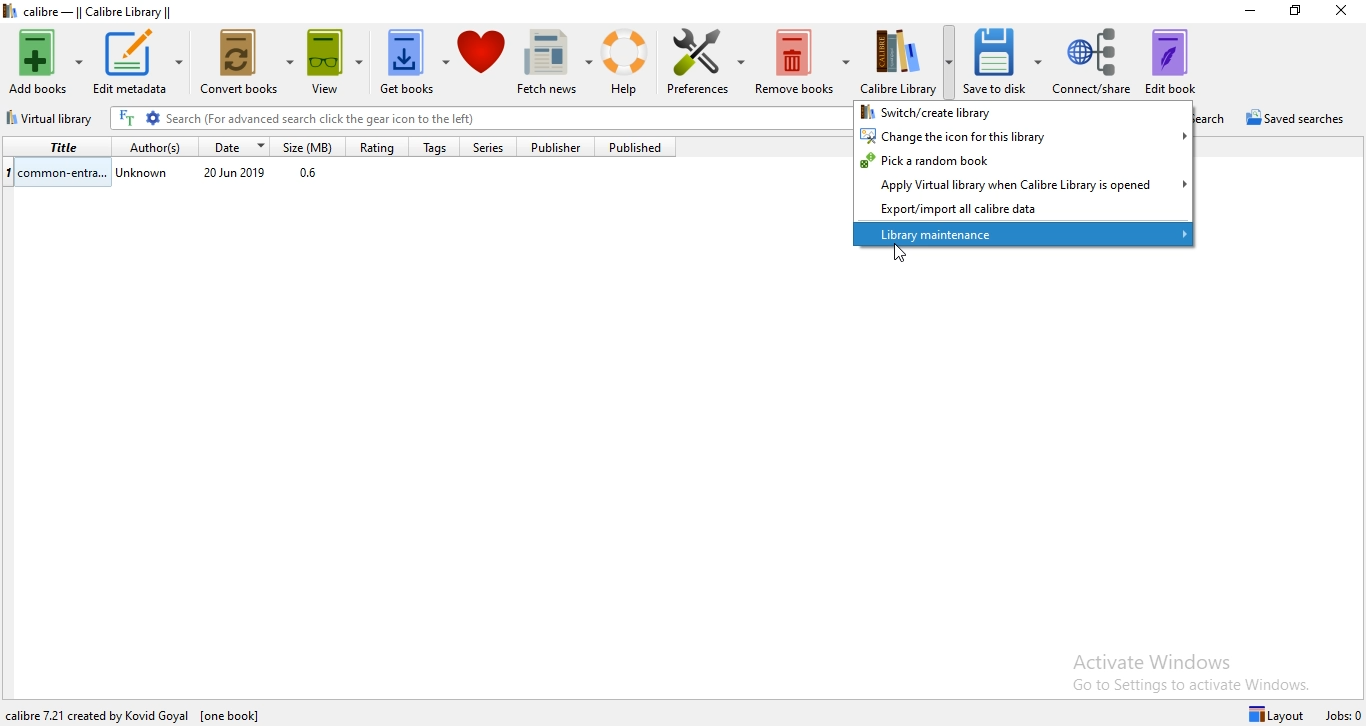 Image resolution: width=1366 pixels, height=726 pixels. I want to click on Title, so click(55, 146).